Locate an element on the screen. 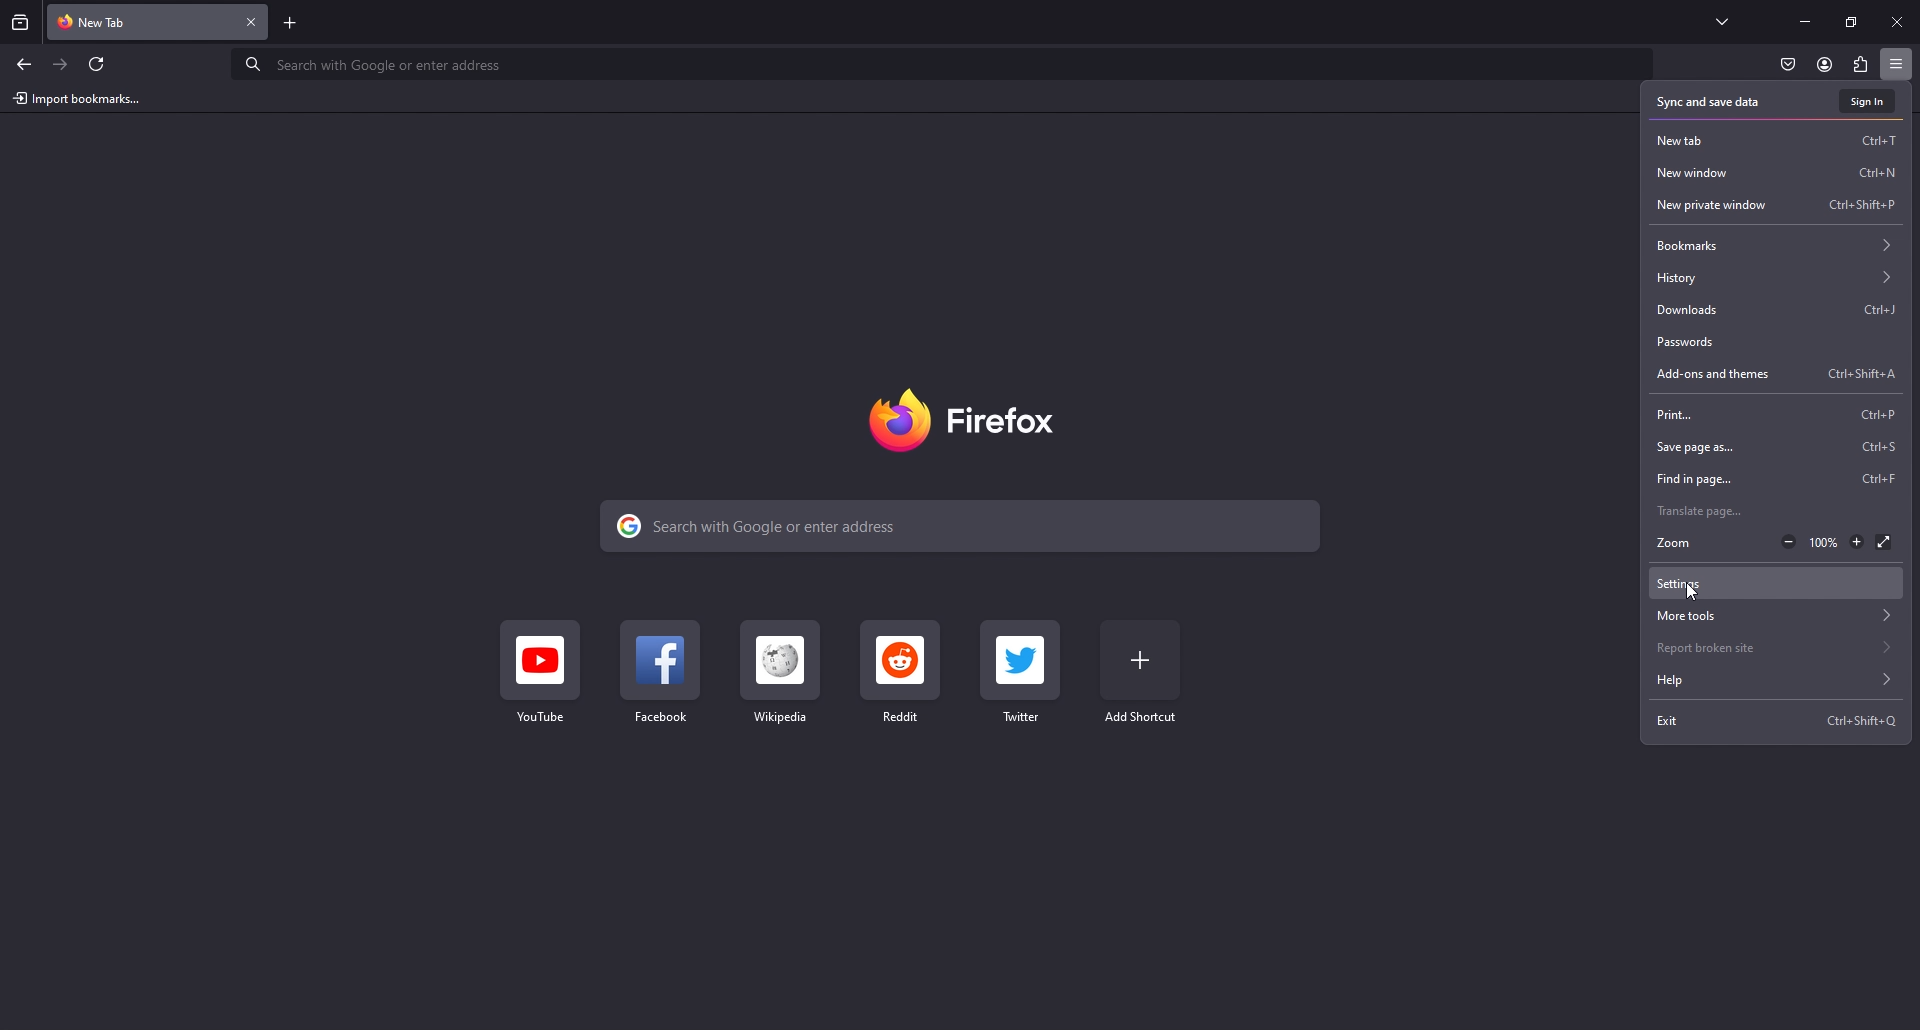  bookmarks is located at coordinates (1777, 244).